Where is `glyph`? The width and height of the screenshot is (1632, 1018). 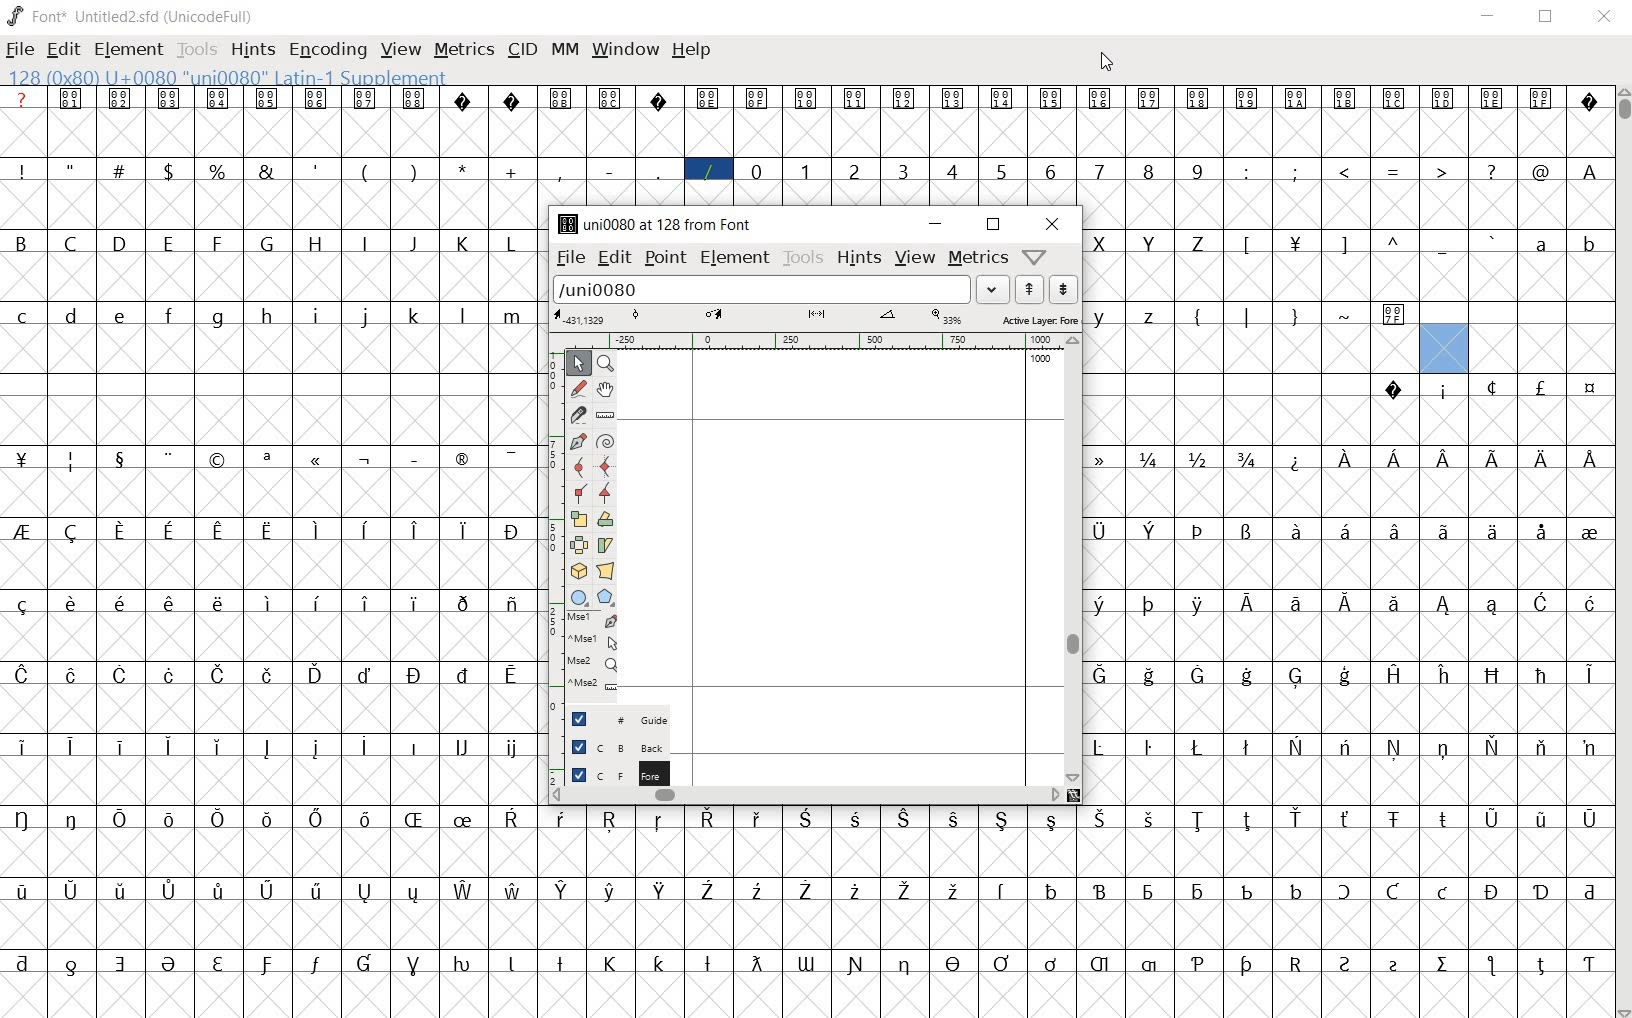
glyph is located at coordinates (1346, 604).